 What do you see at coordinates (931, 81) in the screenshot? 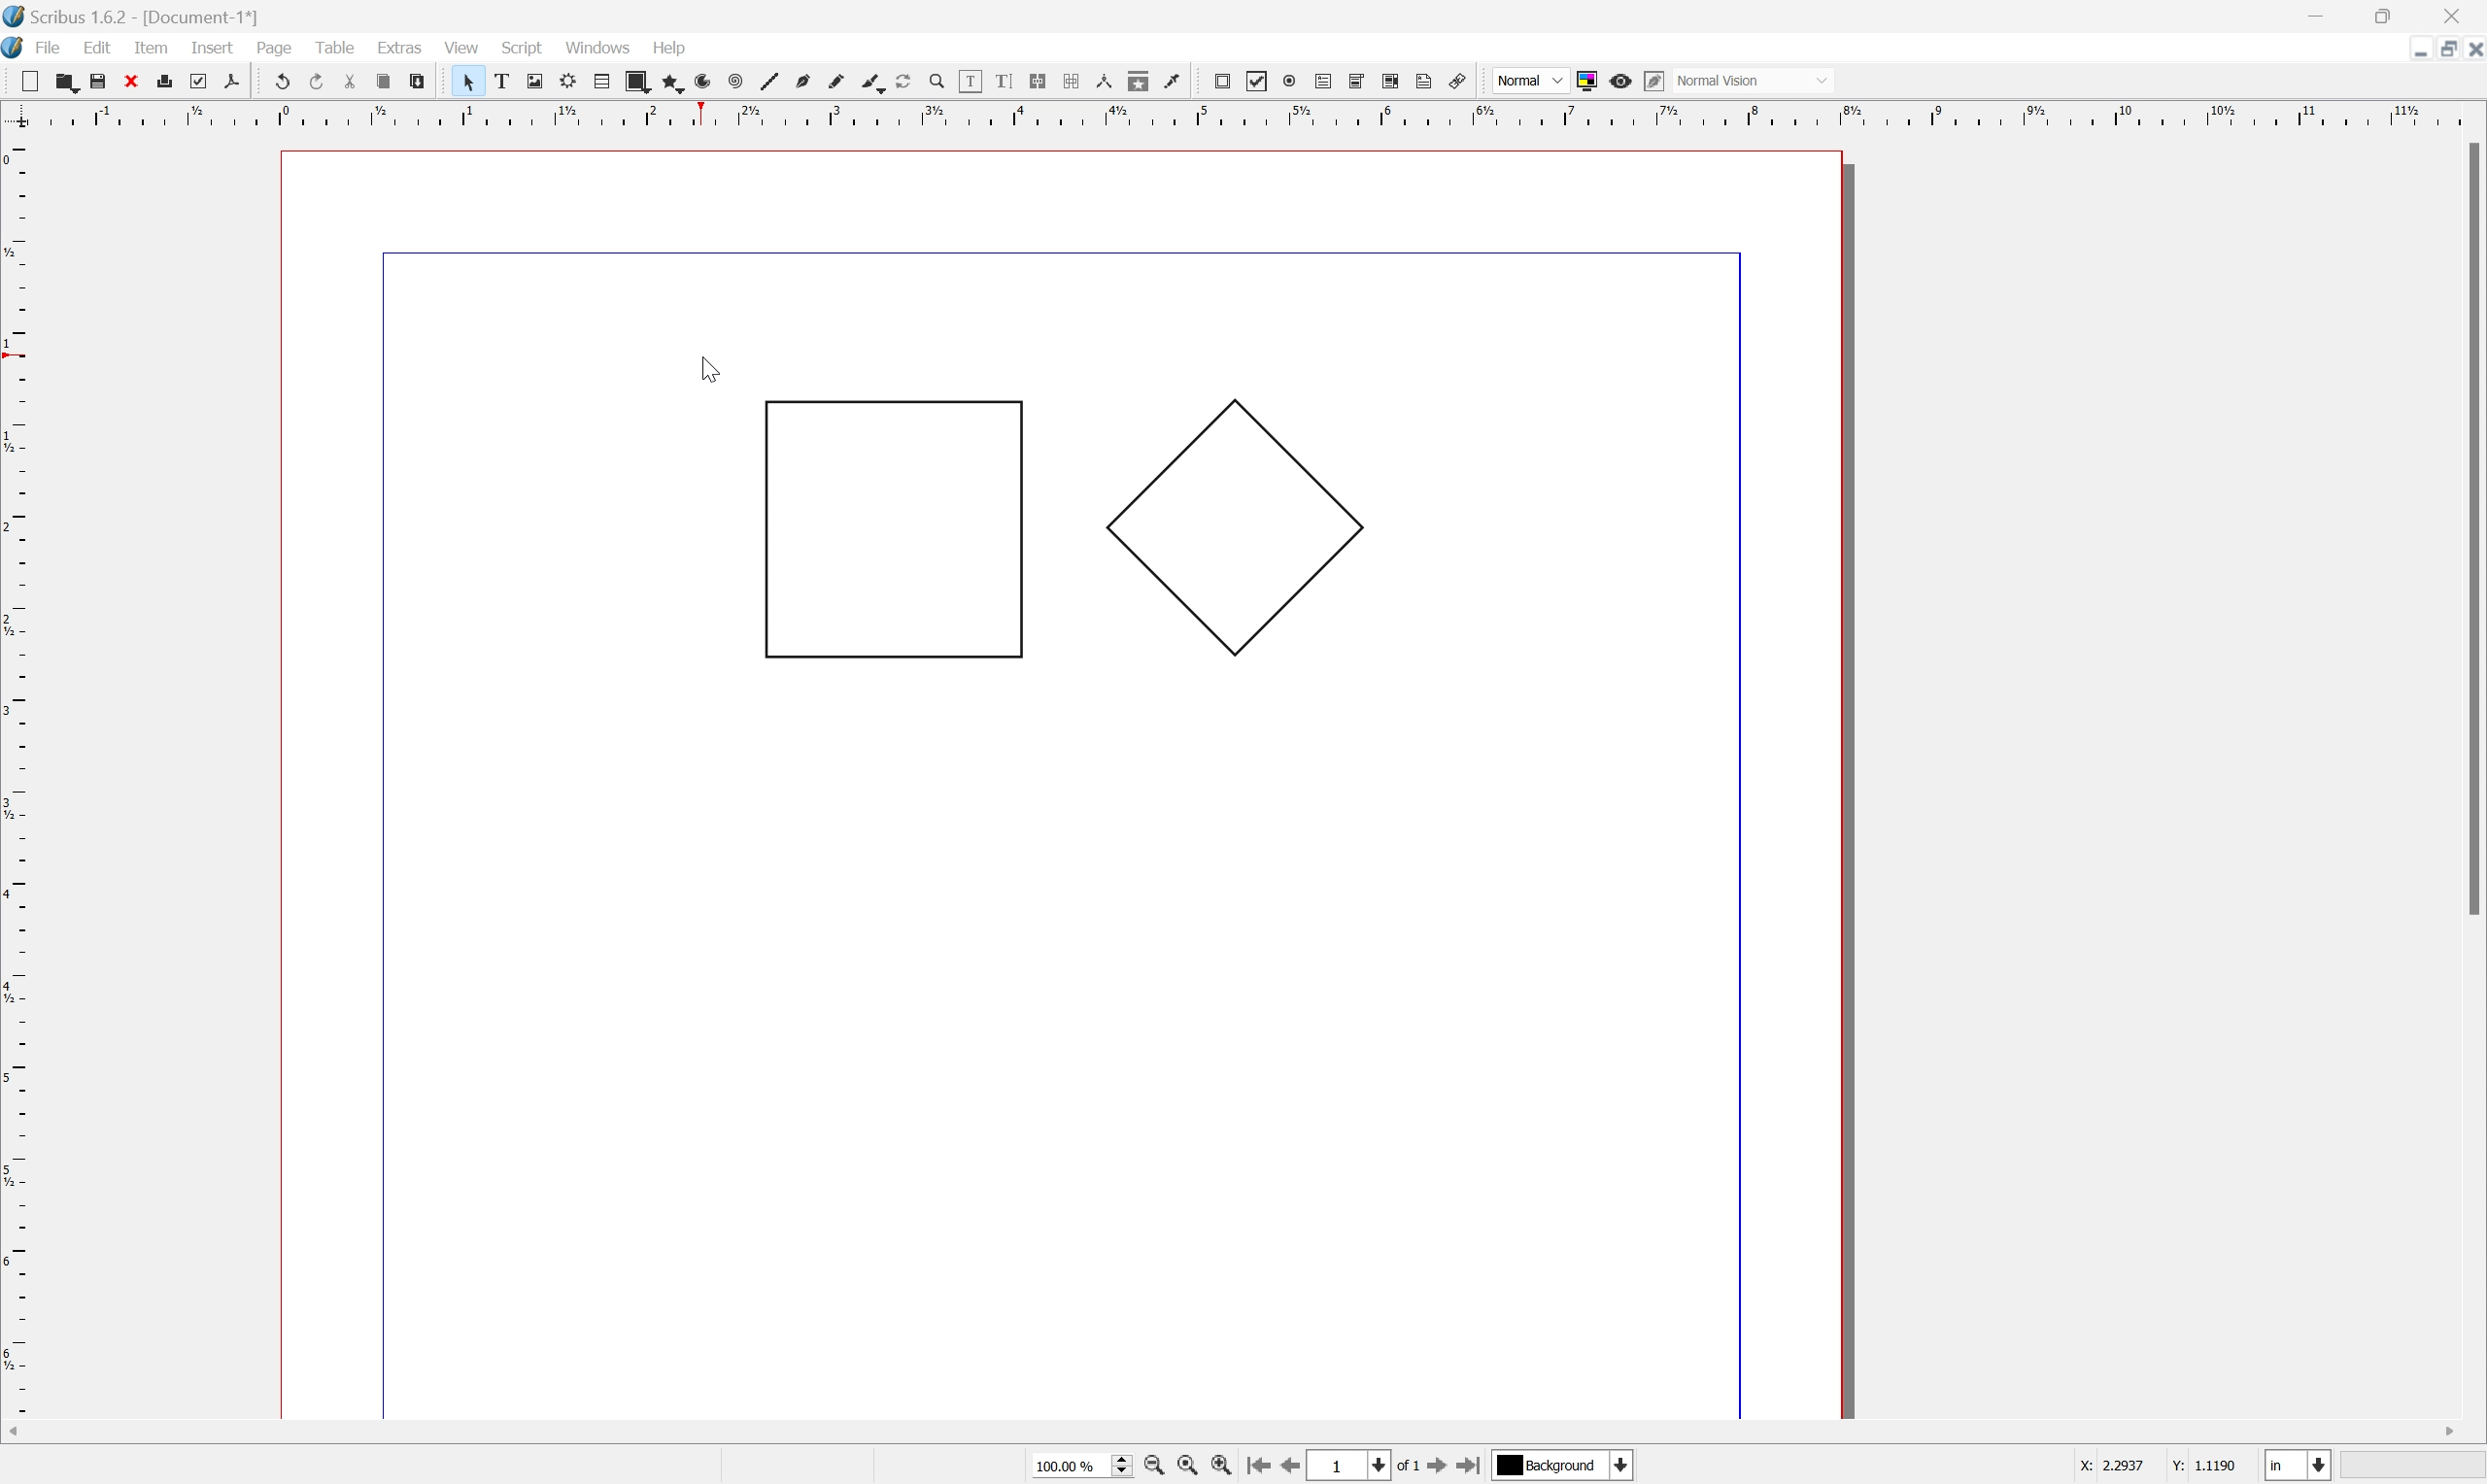
I see `zoom in or zoom out` at bounding box center [931, 81].